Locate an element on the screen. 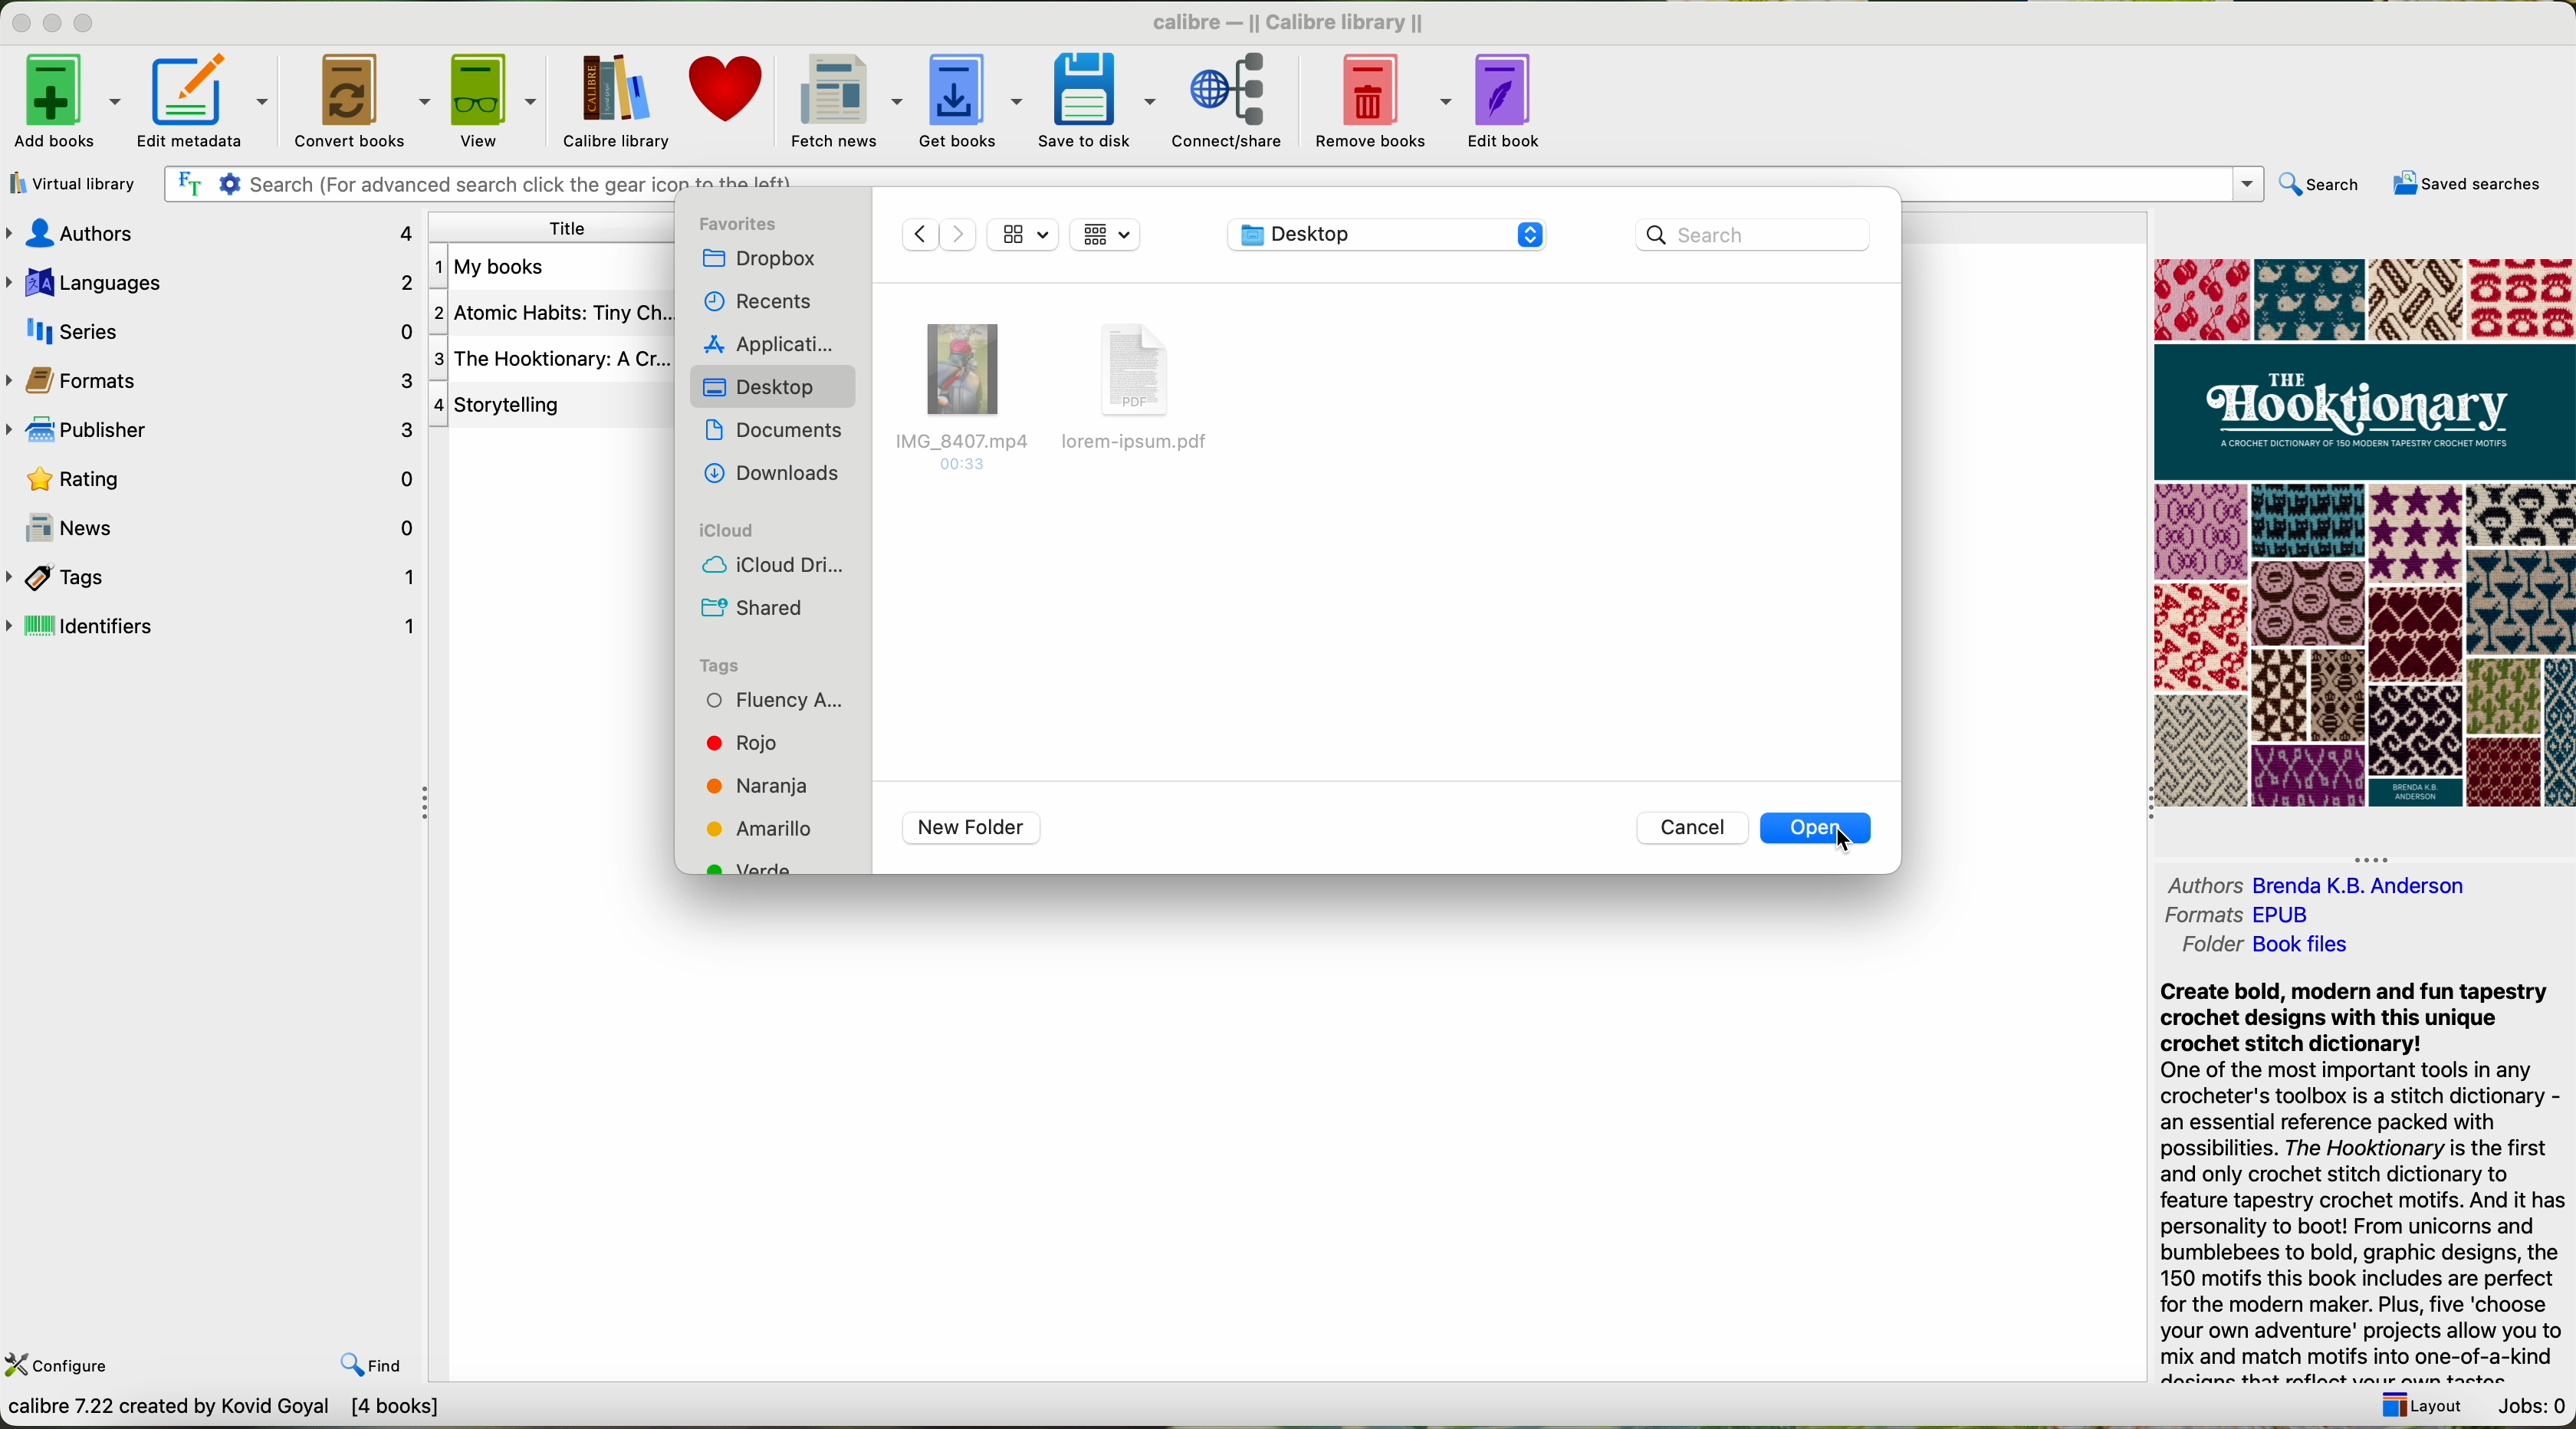 The height and width of the screenshot is (1429, 2576). dropbox is located at coordinates (765, 259).